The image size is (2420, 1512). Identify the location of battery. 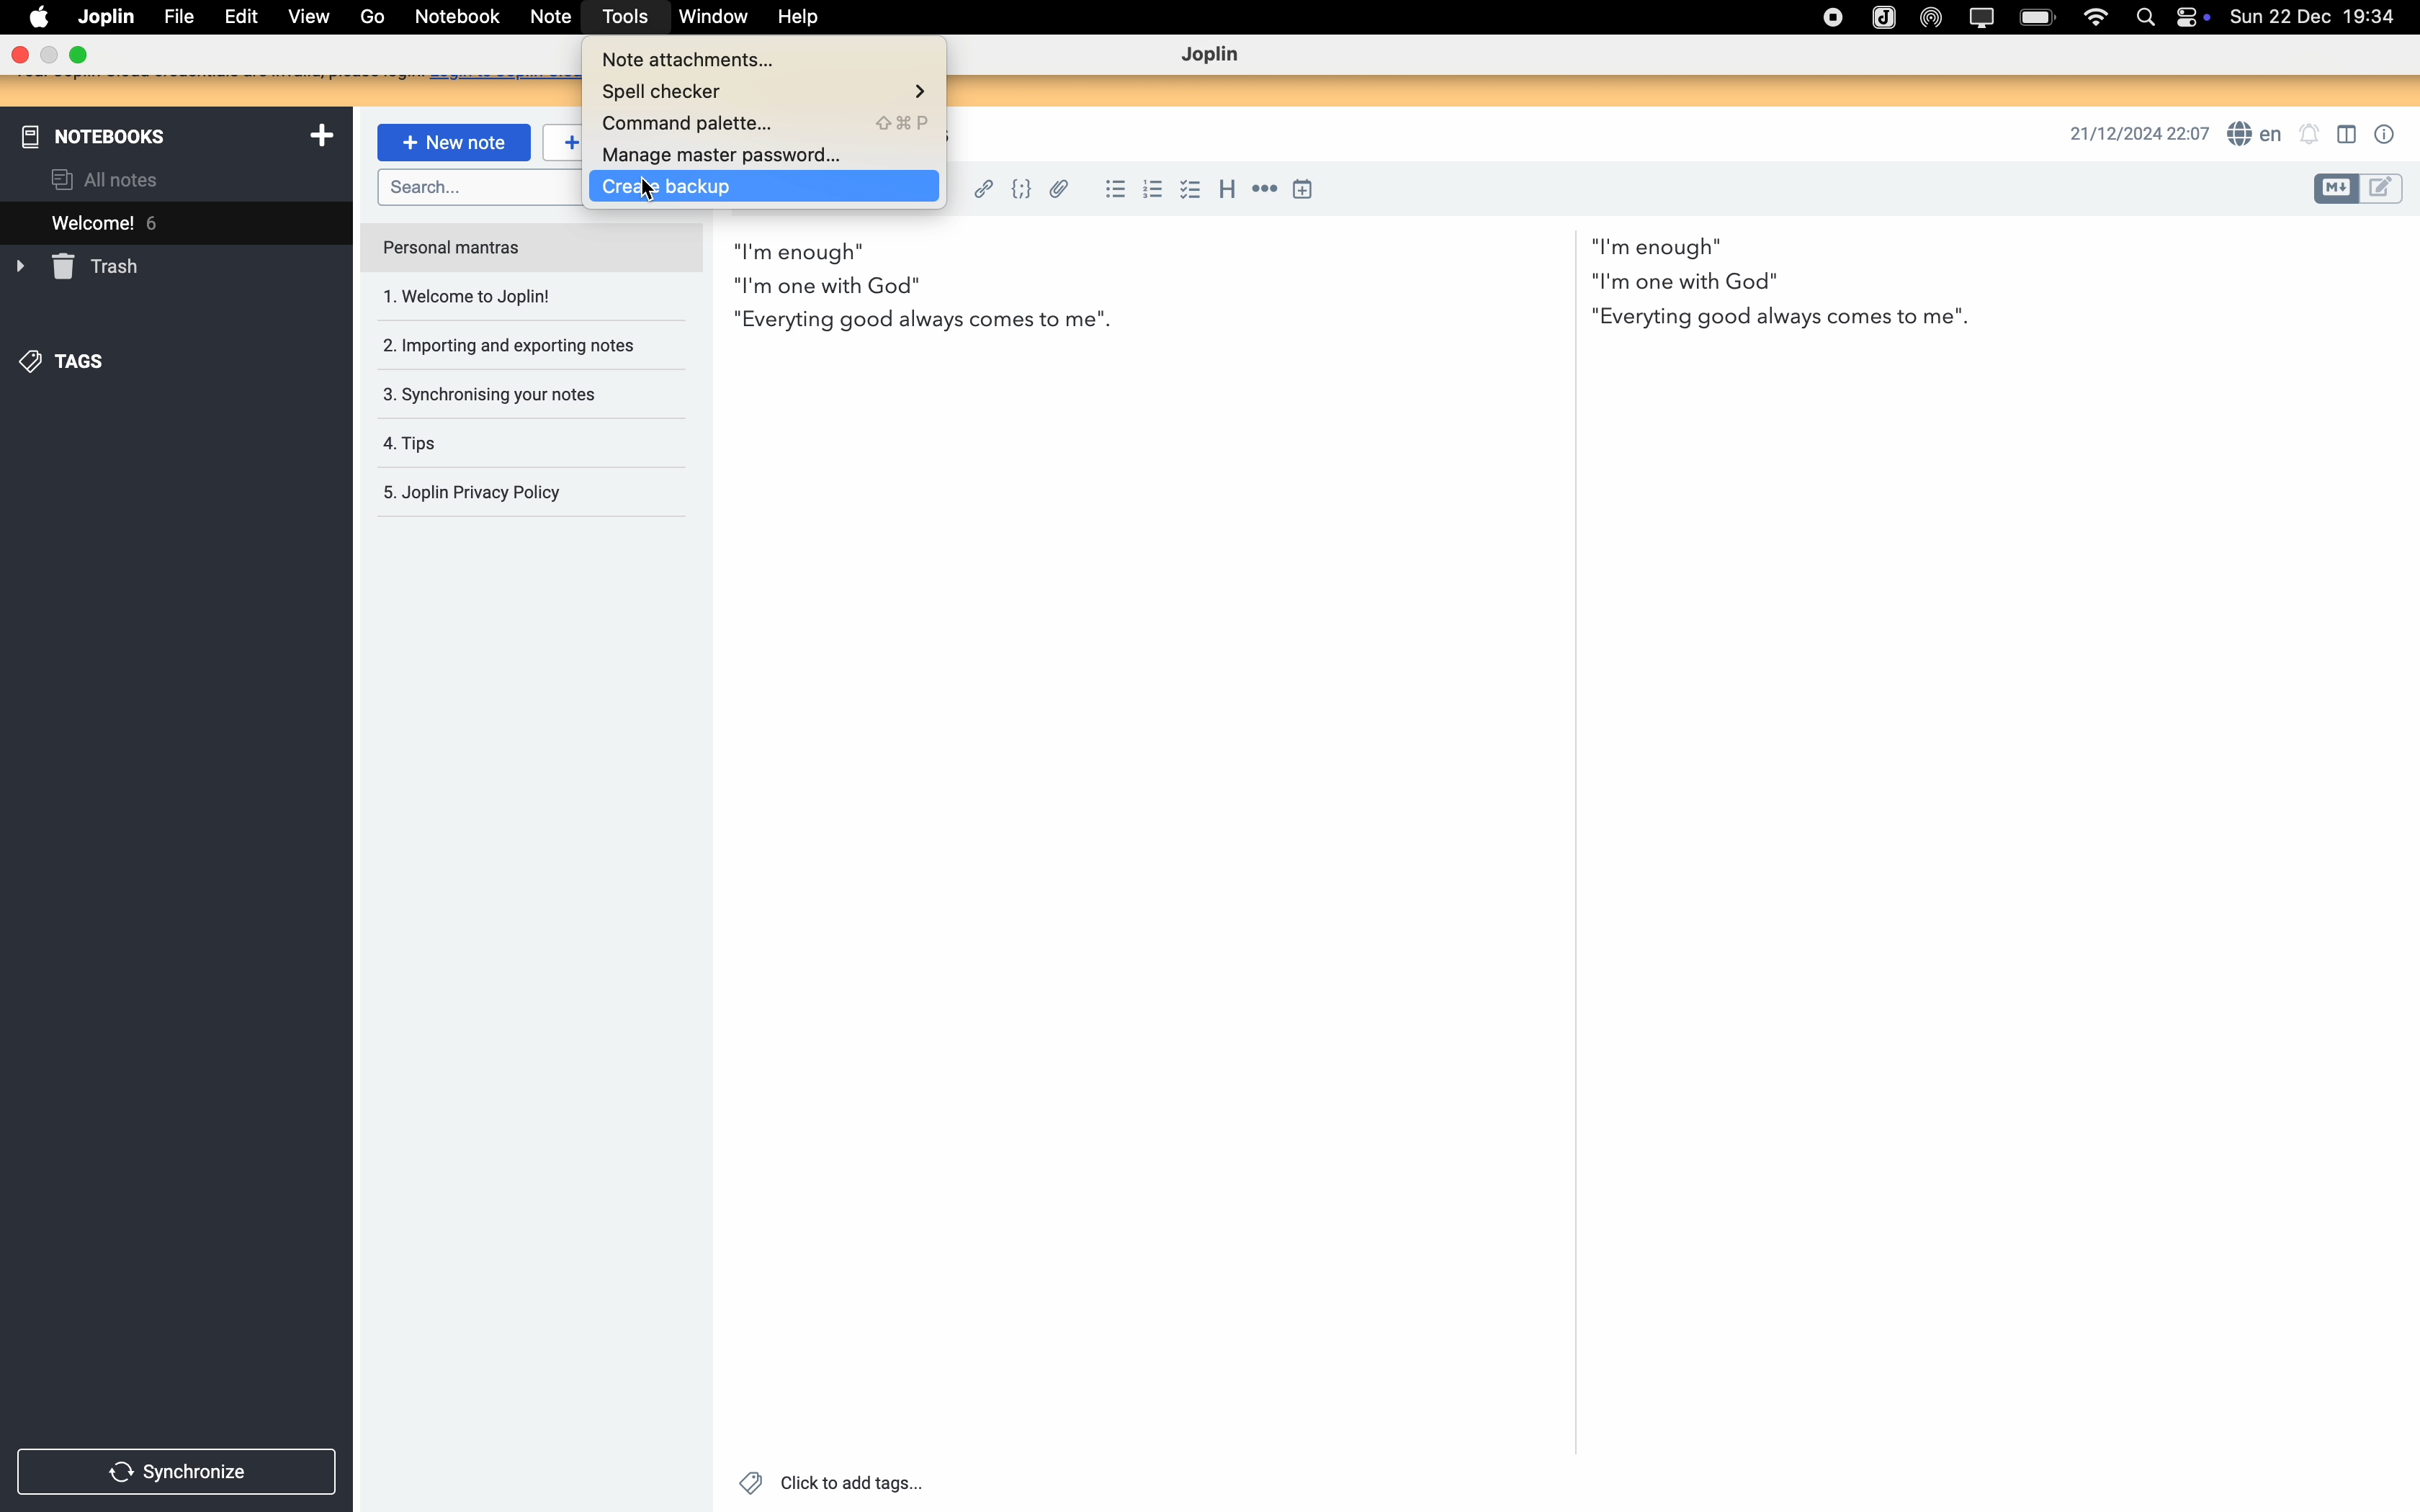
(2036, 17).